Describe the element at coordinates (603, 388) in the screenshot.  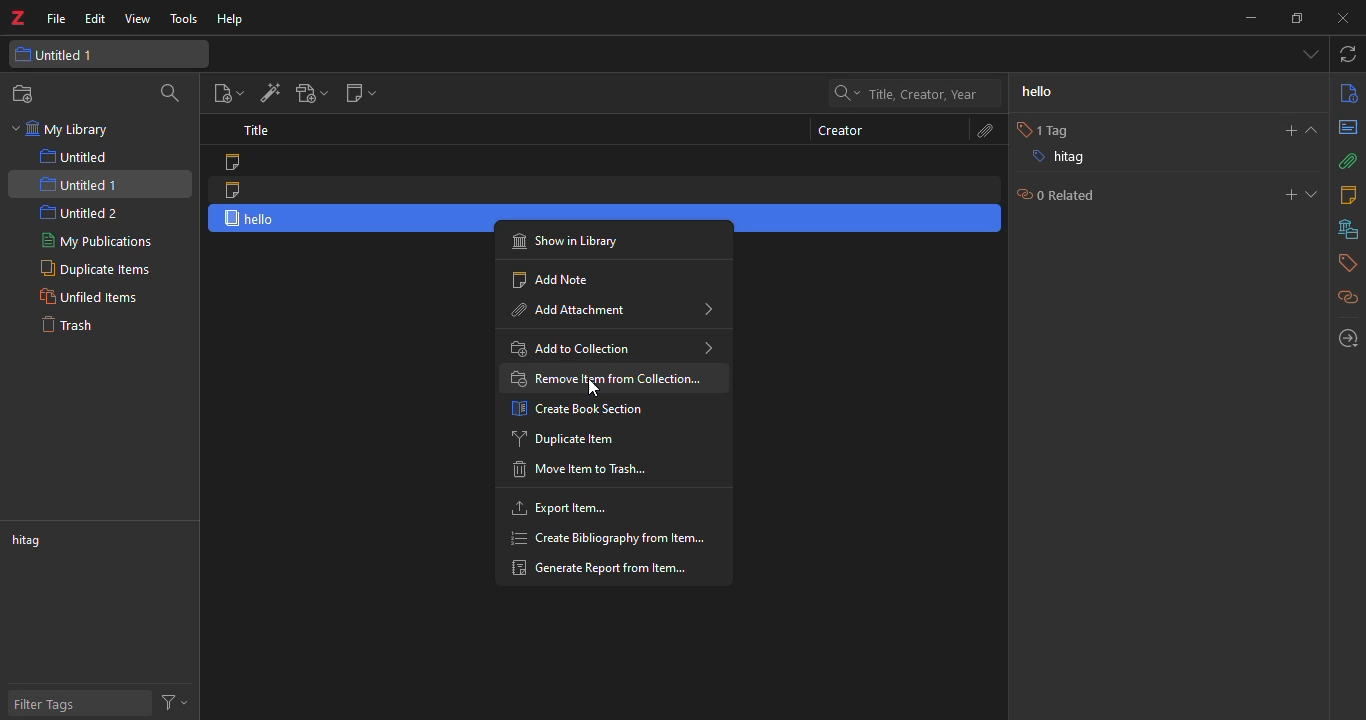
I see `cursor` at that location.